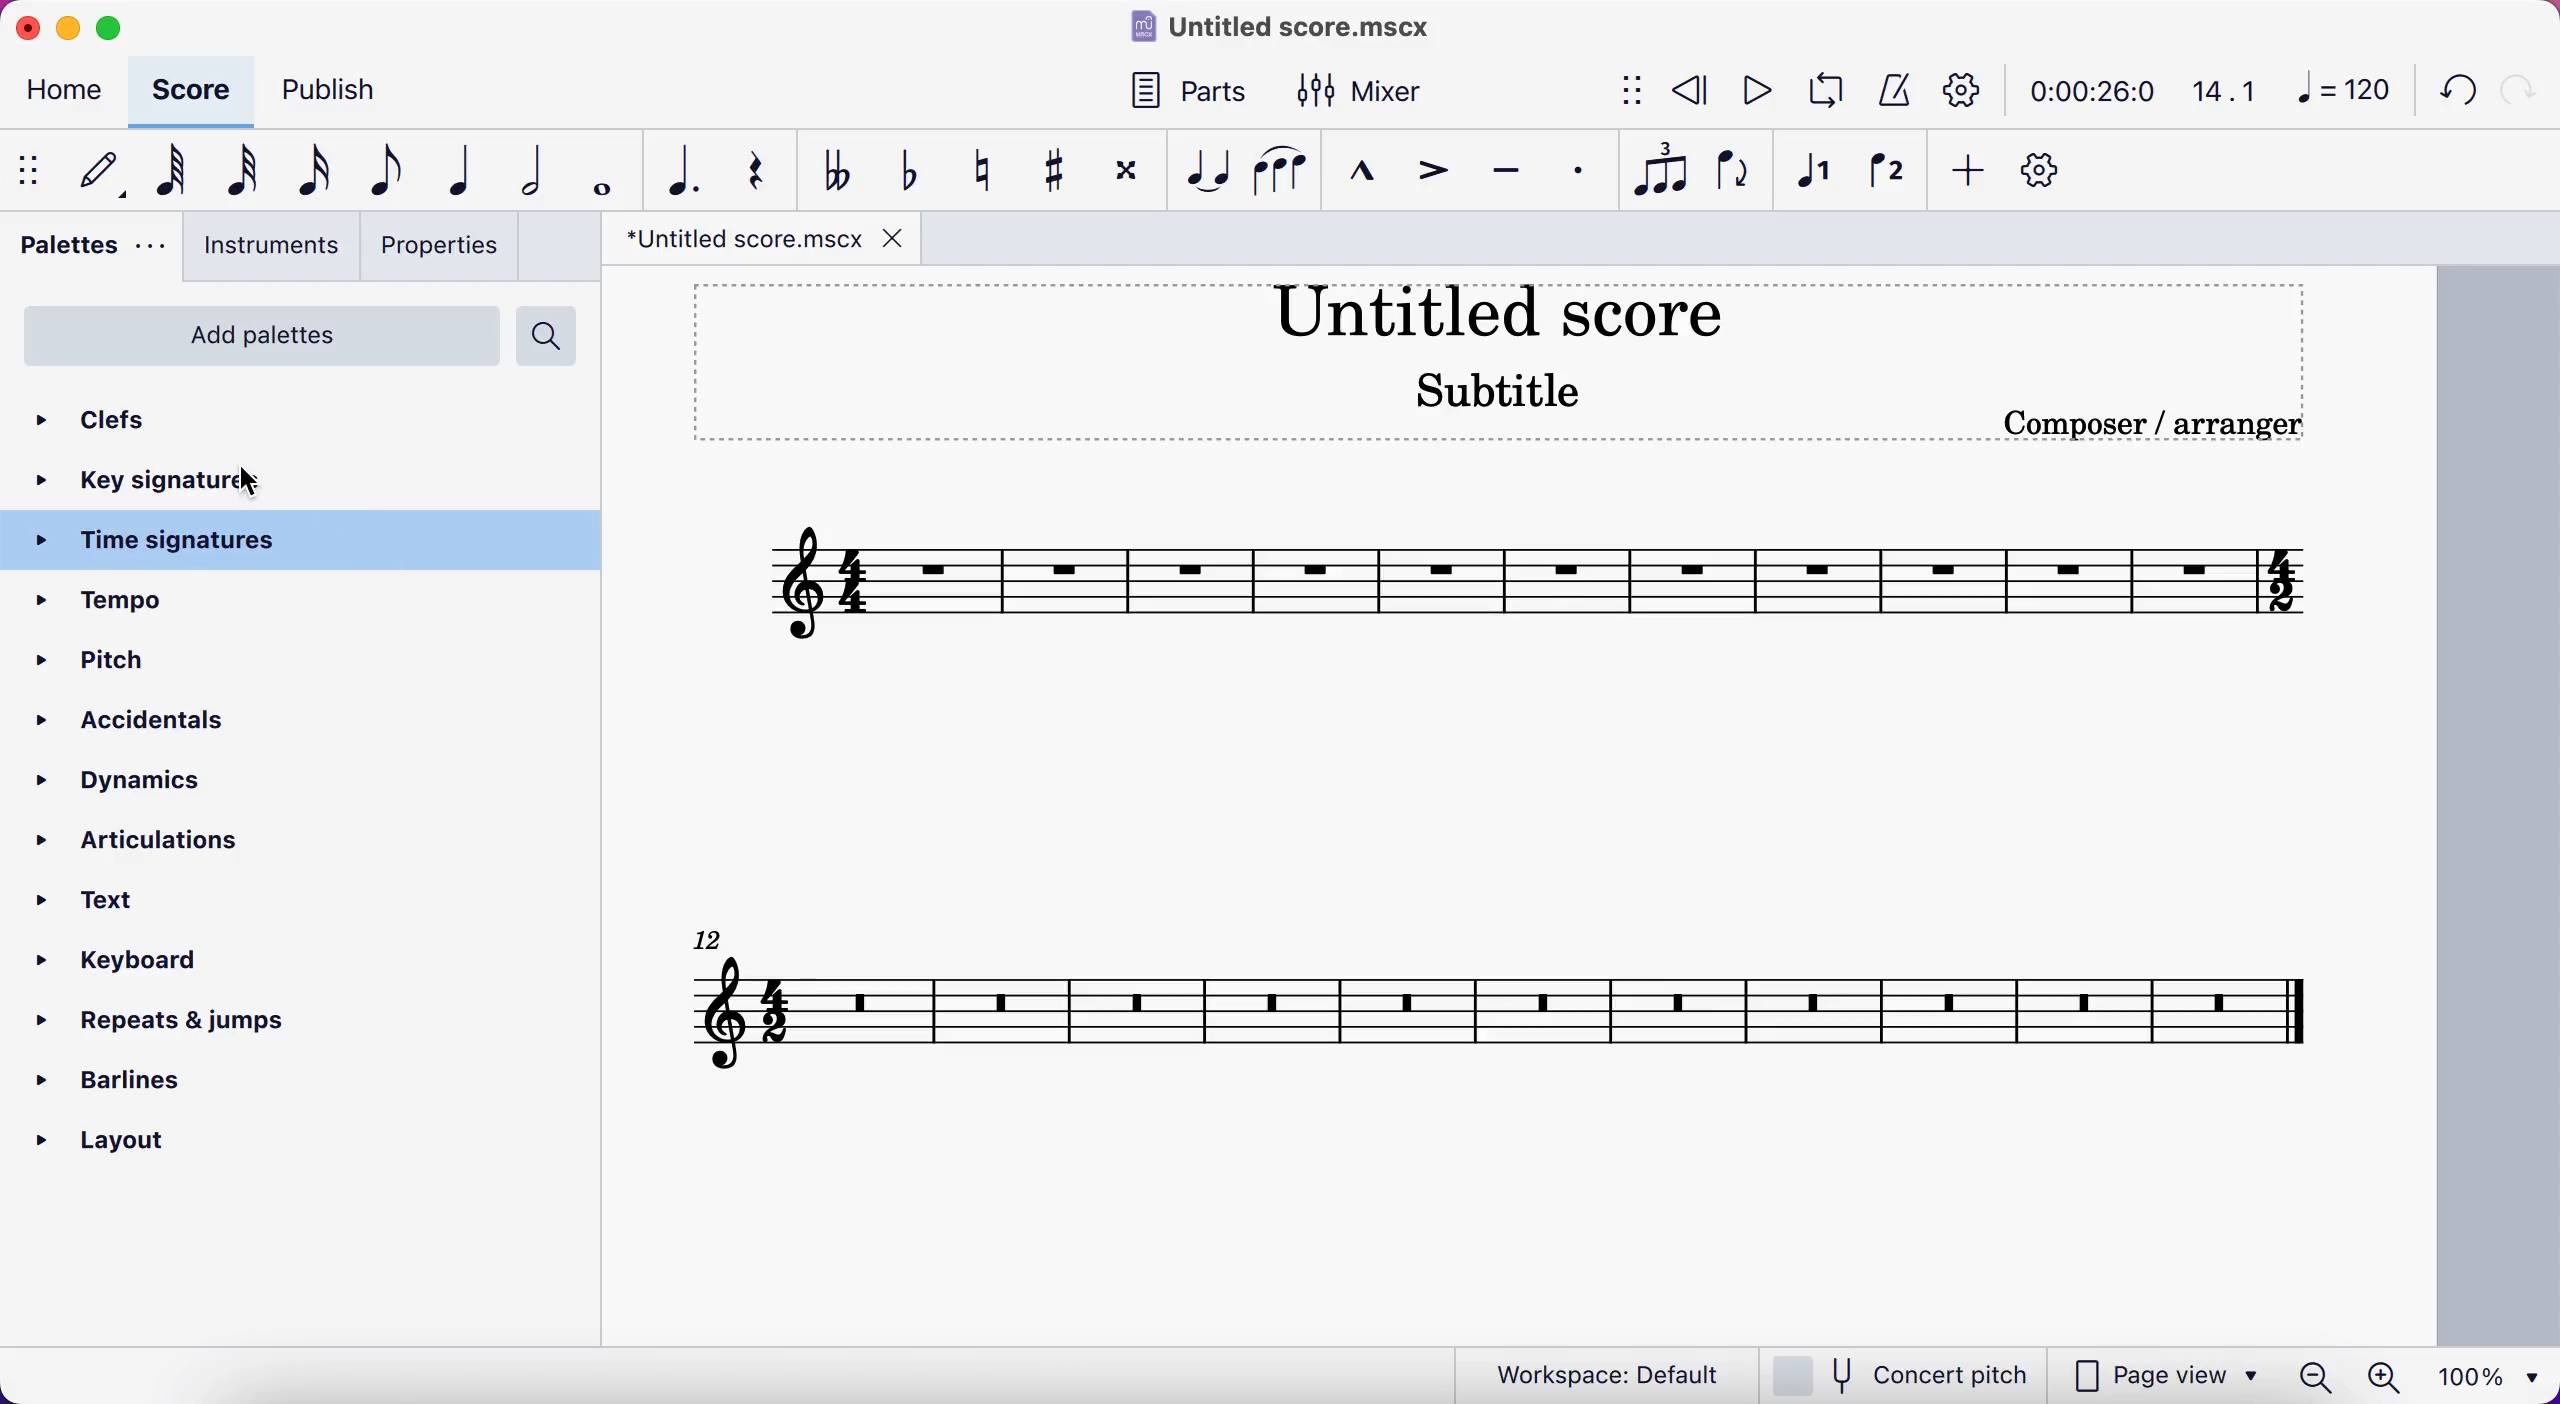 The height and width of the screenshot is (1404, 2560). I want to click on eight note, so click(392, 167).